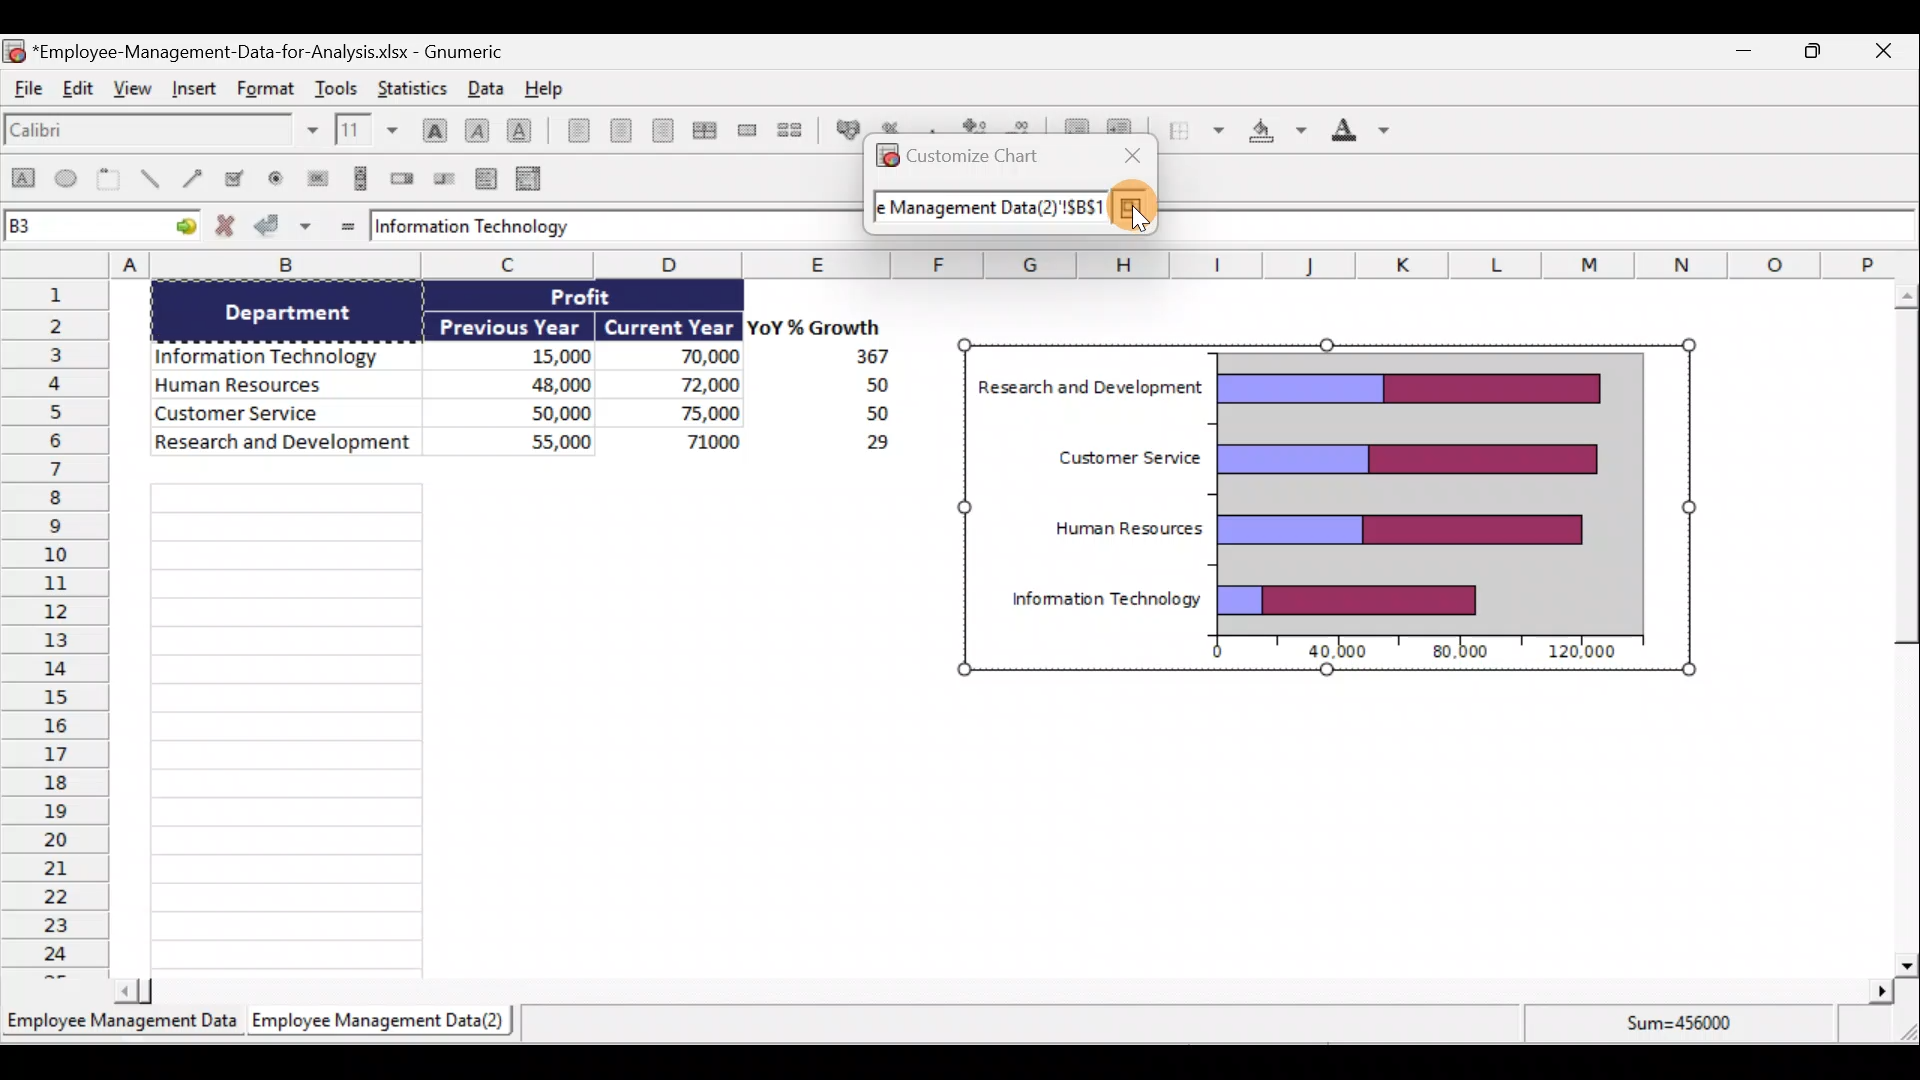 Image resolution: width=1920 pixels, height=1080 pixels. What do you see at coordinates (56, 630) in the screenshot?
I see `Rows` at bounding box center [56, 630].